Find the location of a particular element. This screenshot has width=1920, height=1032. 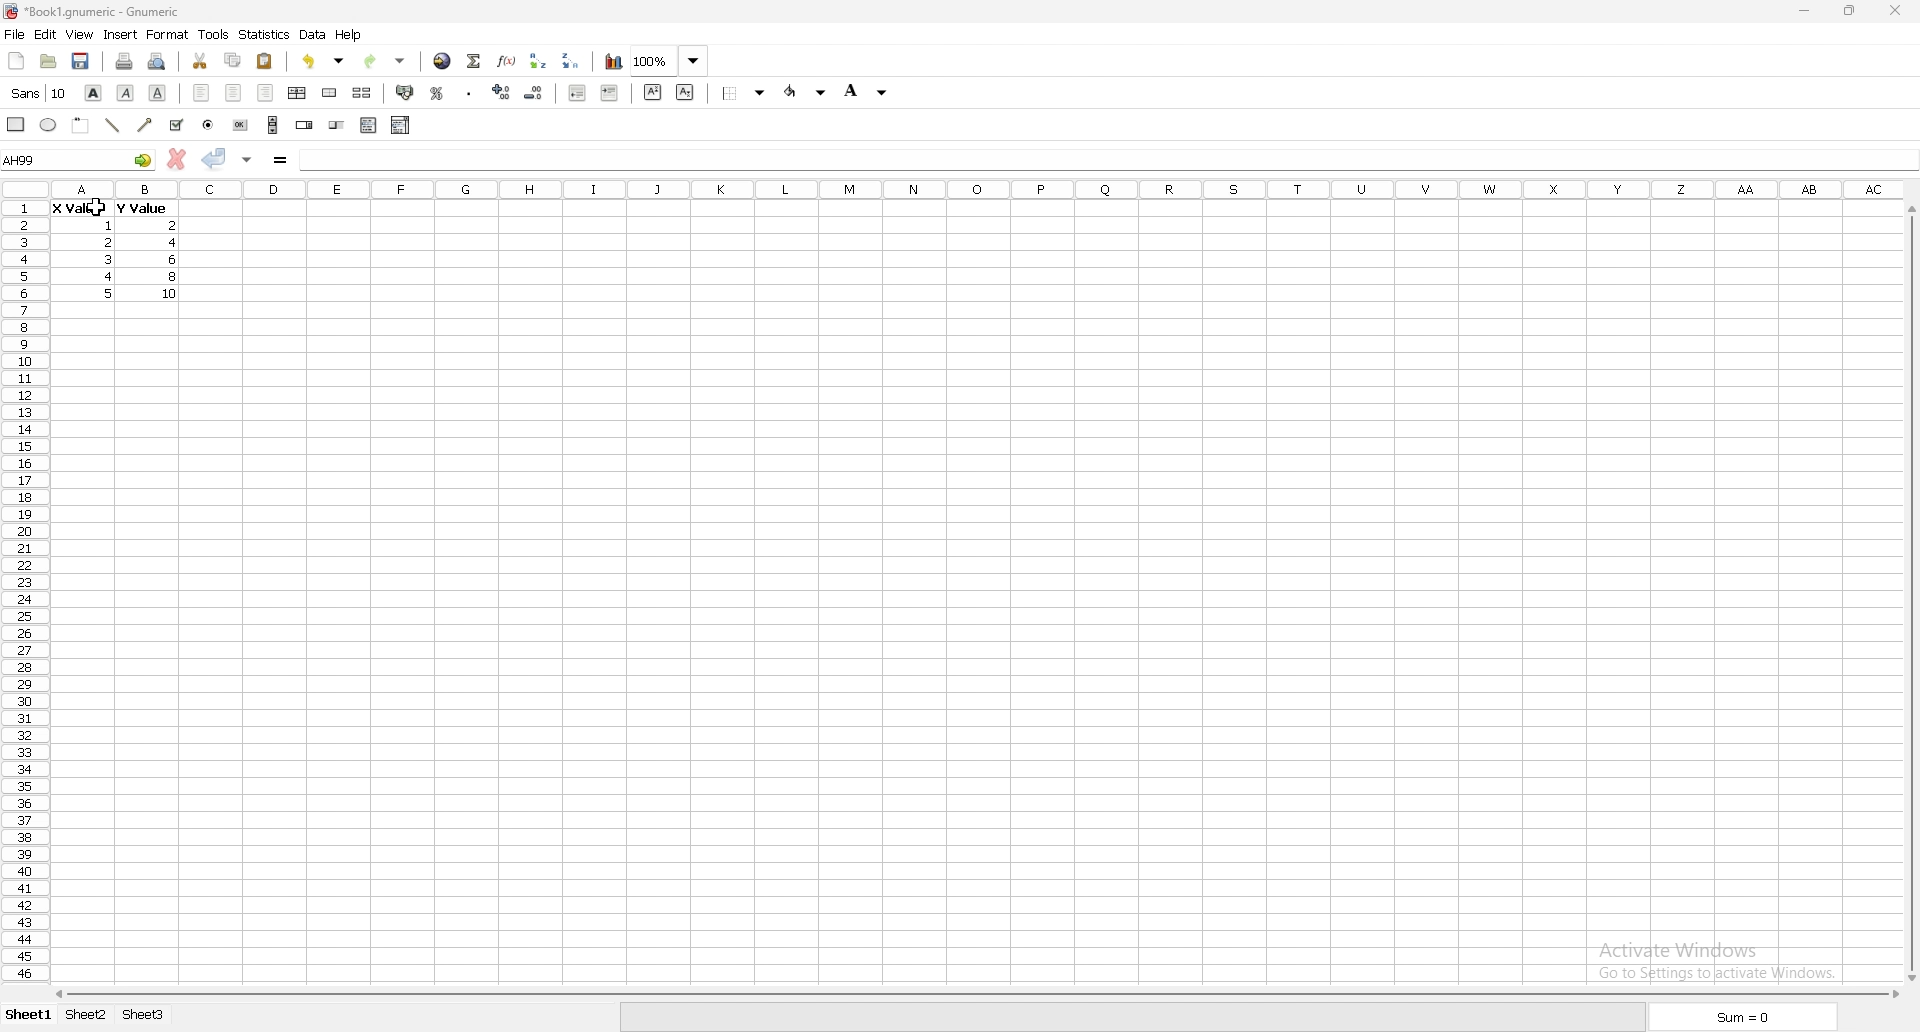

thousands separator is located at coordinates (470, 92).